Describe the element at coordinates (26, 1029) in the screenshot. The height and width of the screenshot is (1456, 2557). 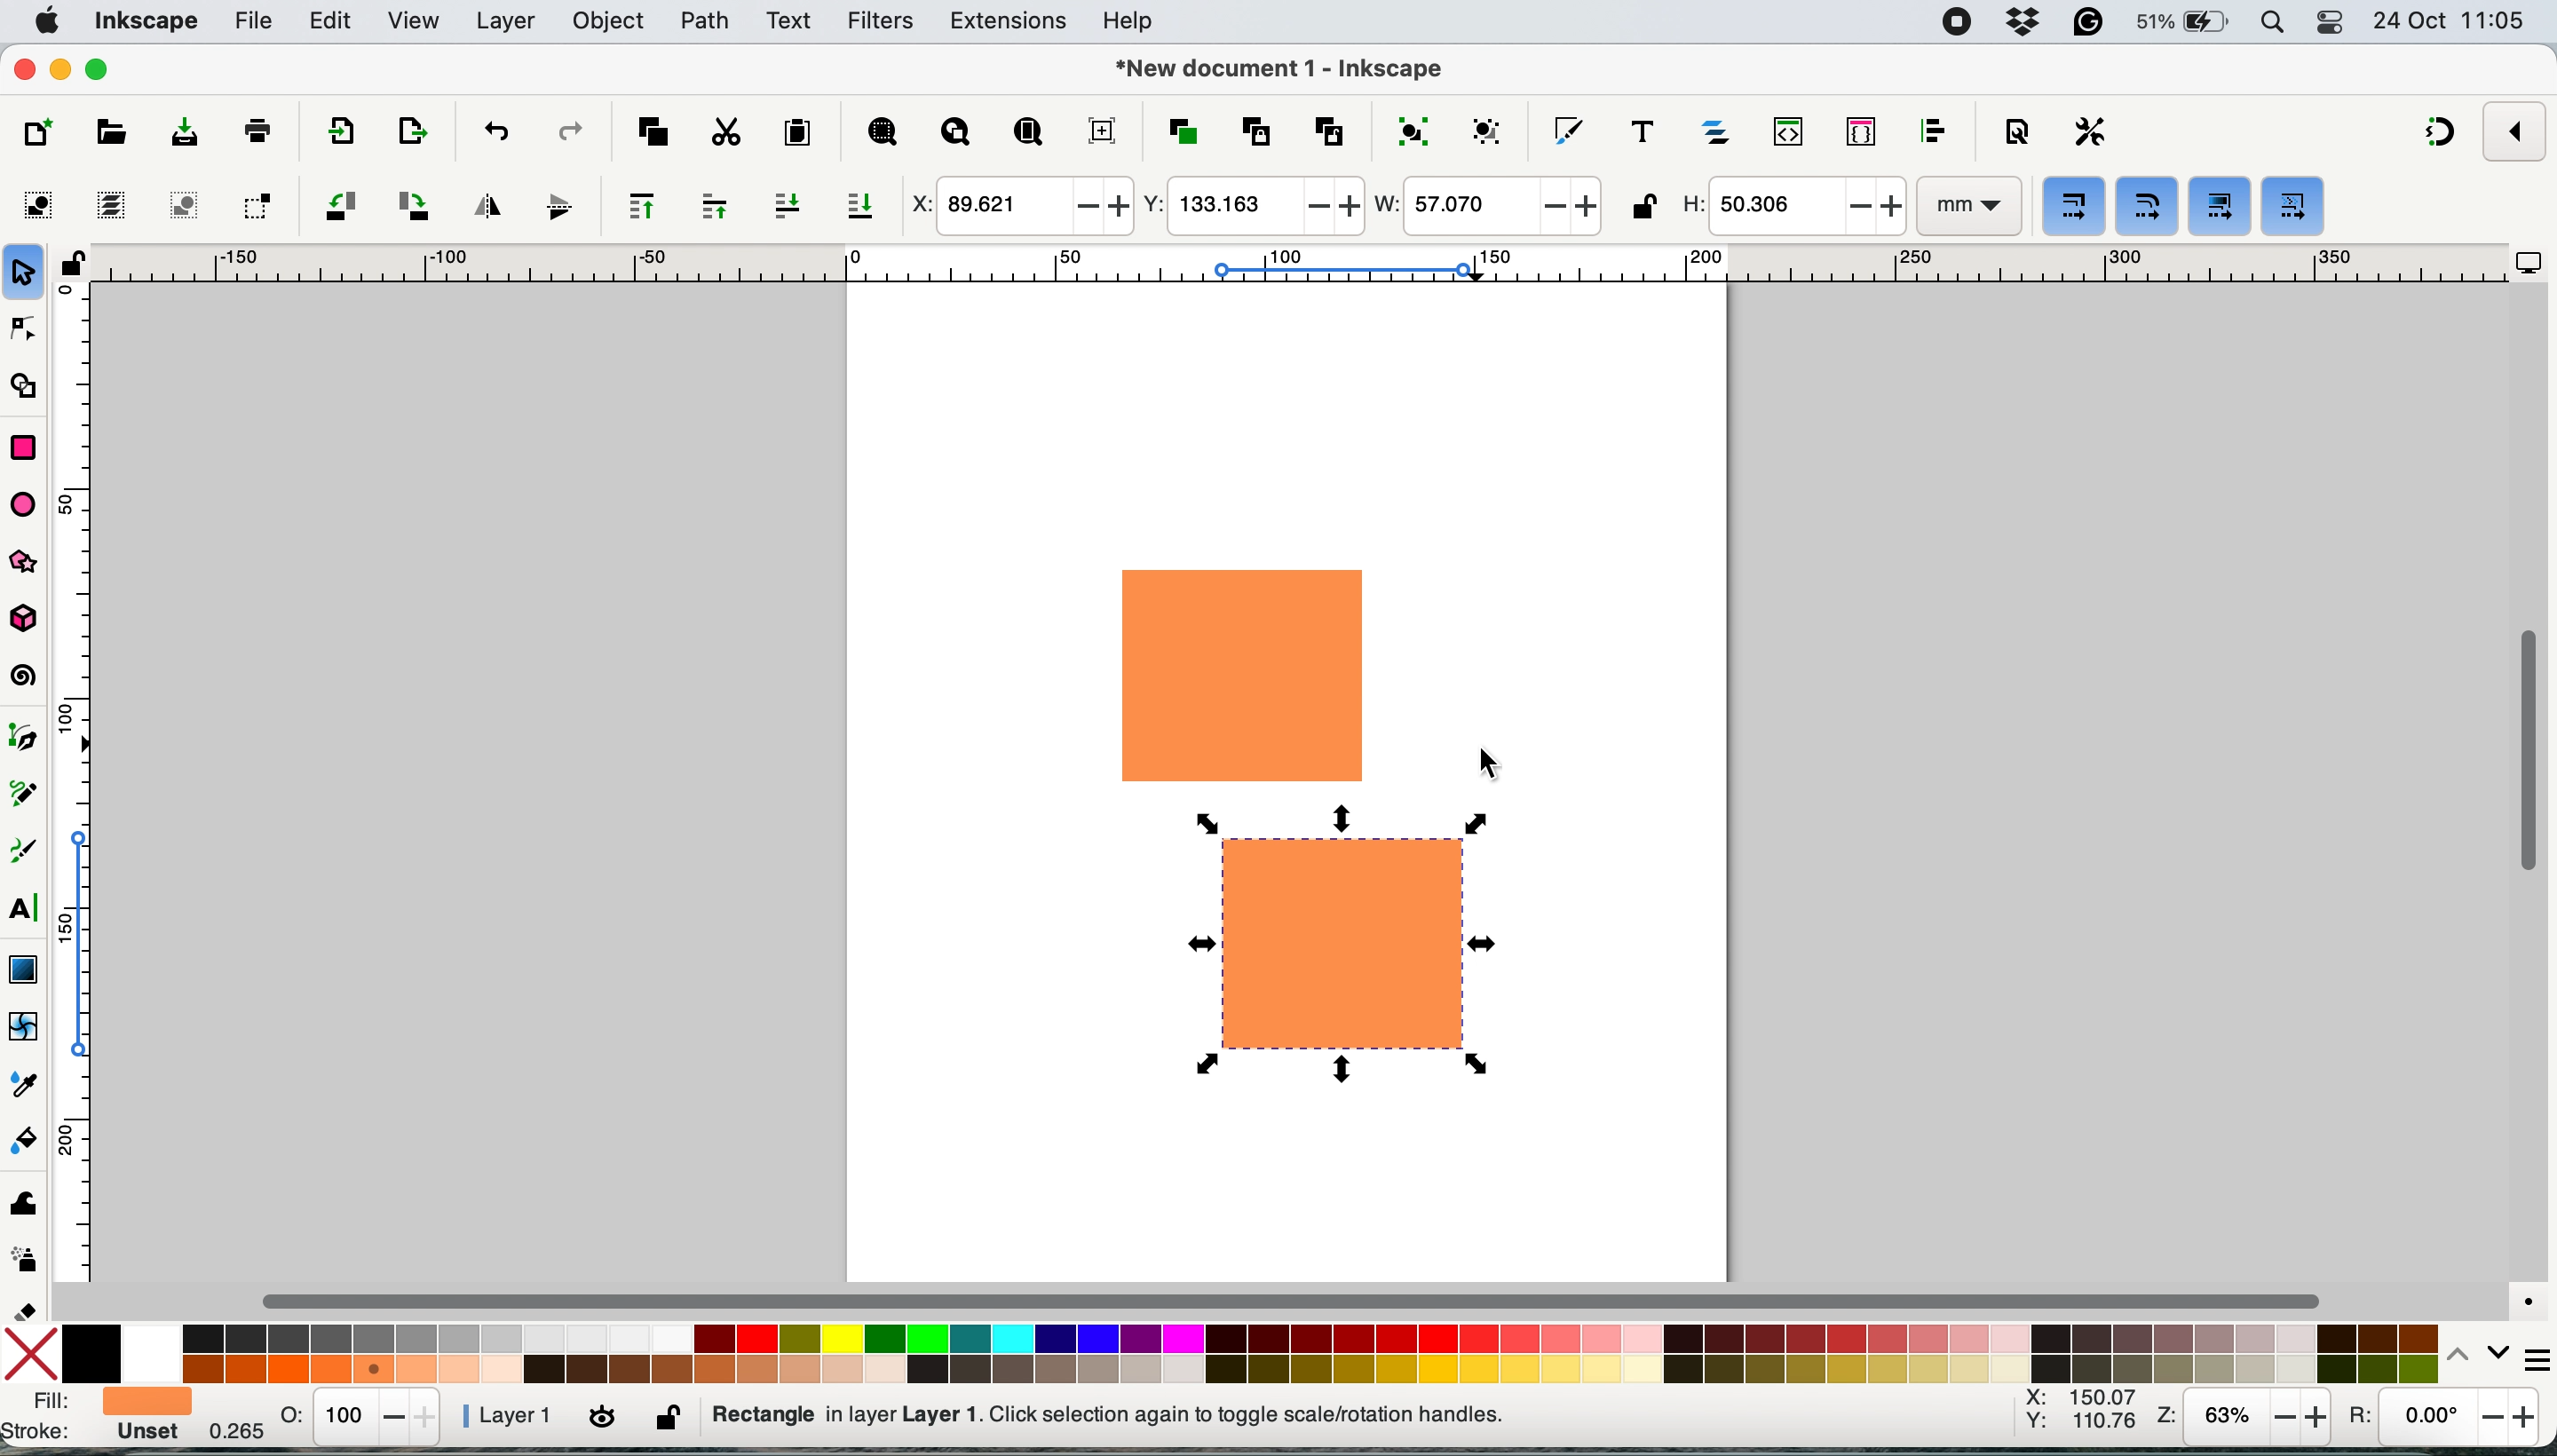
I see `mesh tool` at that location.